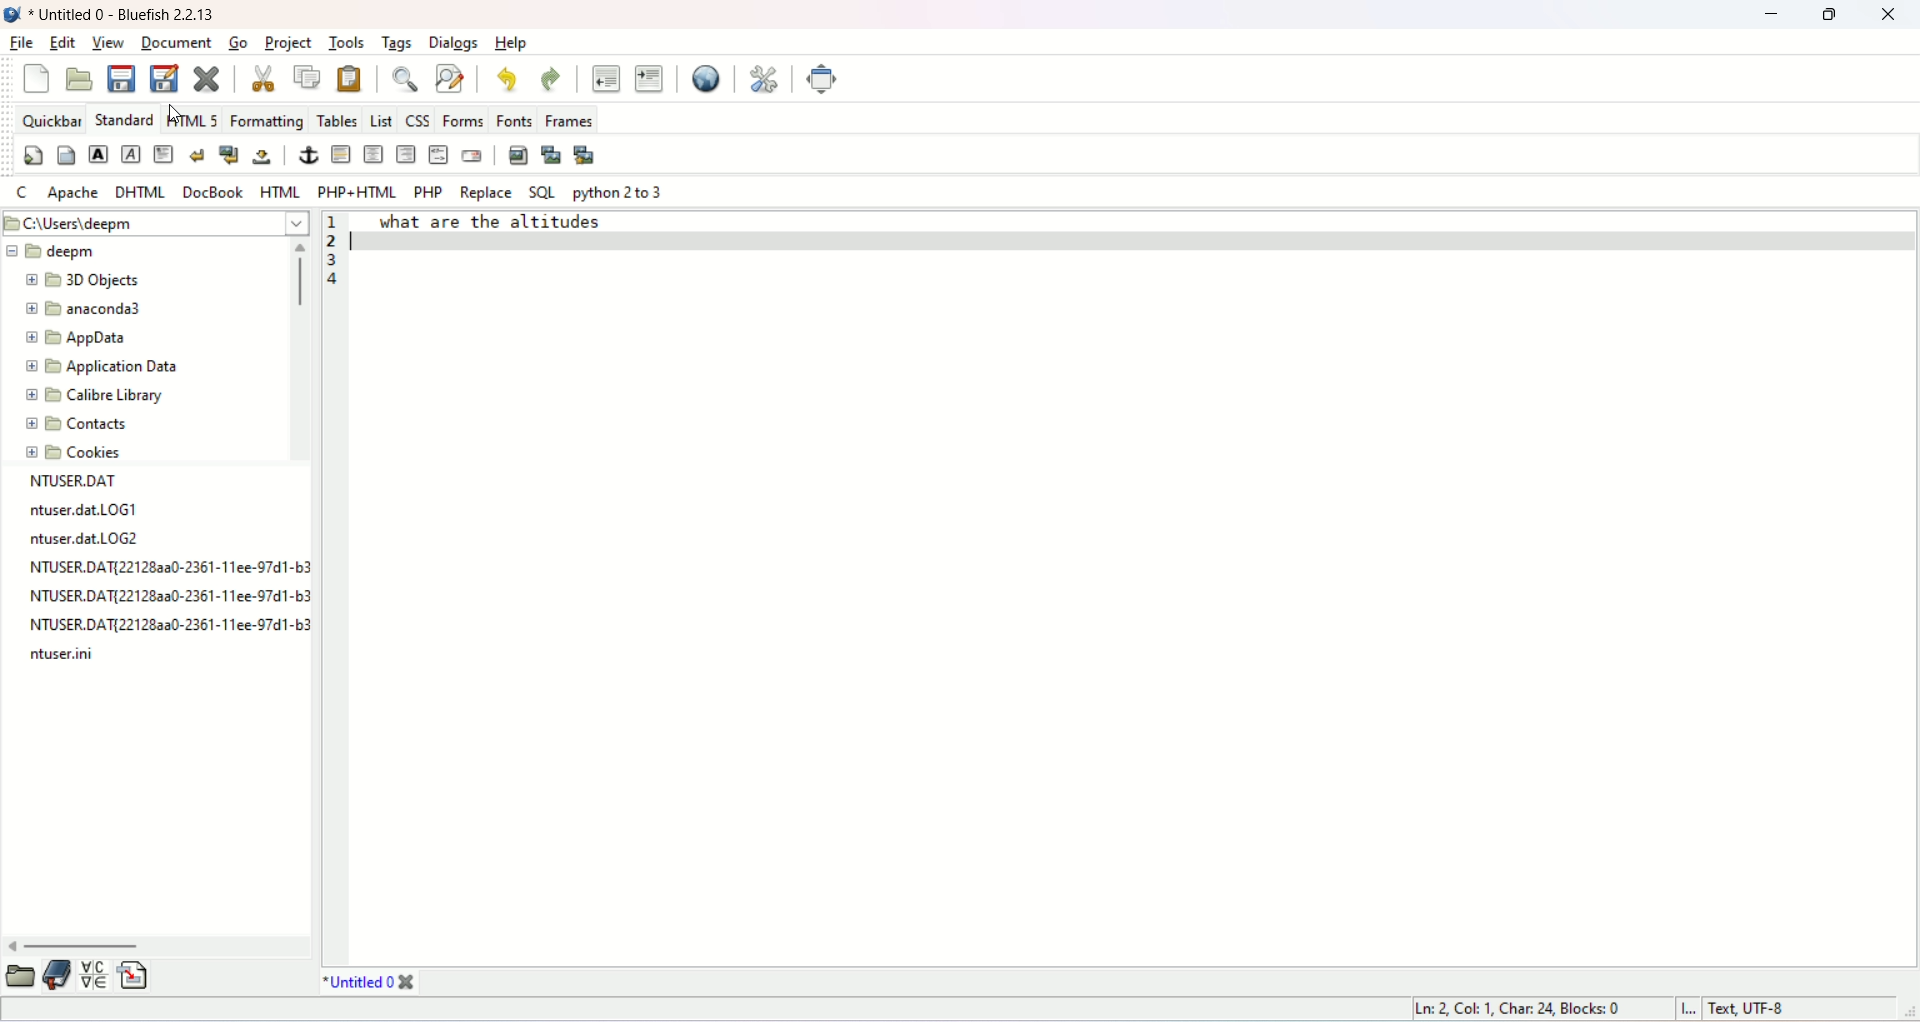 The height and width of the screenshot is (1022, 1920). What do you see at coordinates (439, 154) in the screenshot?
I see `HTML comment` at bounding box center [439, 154].